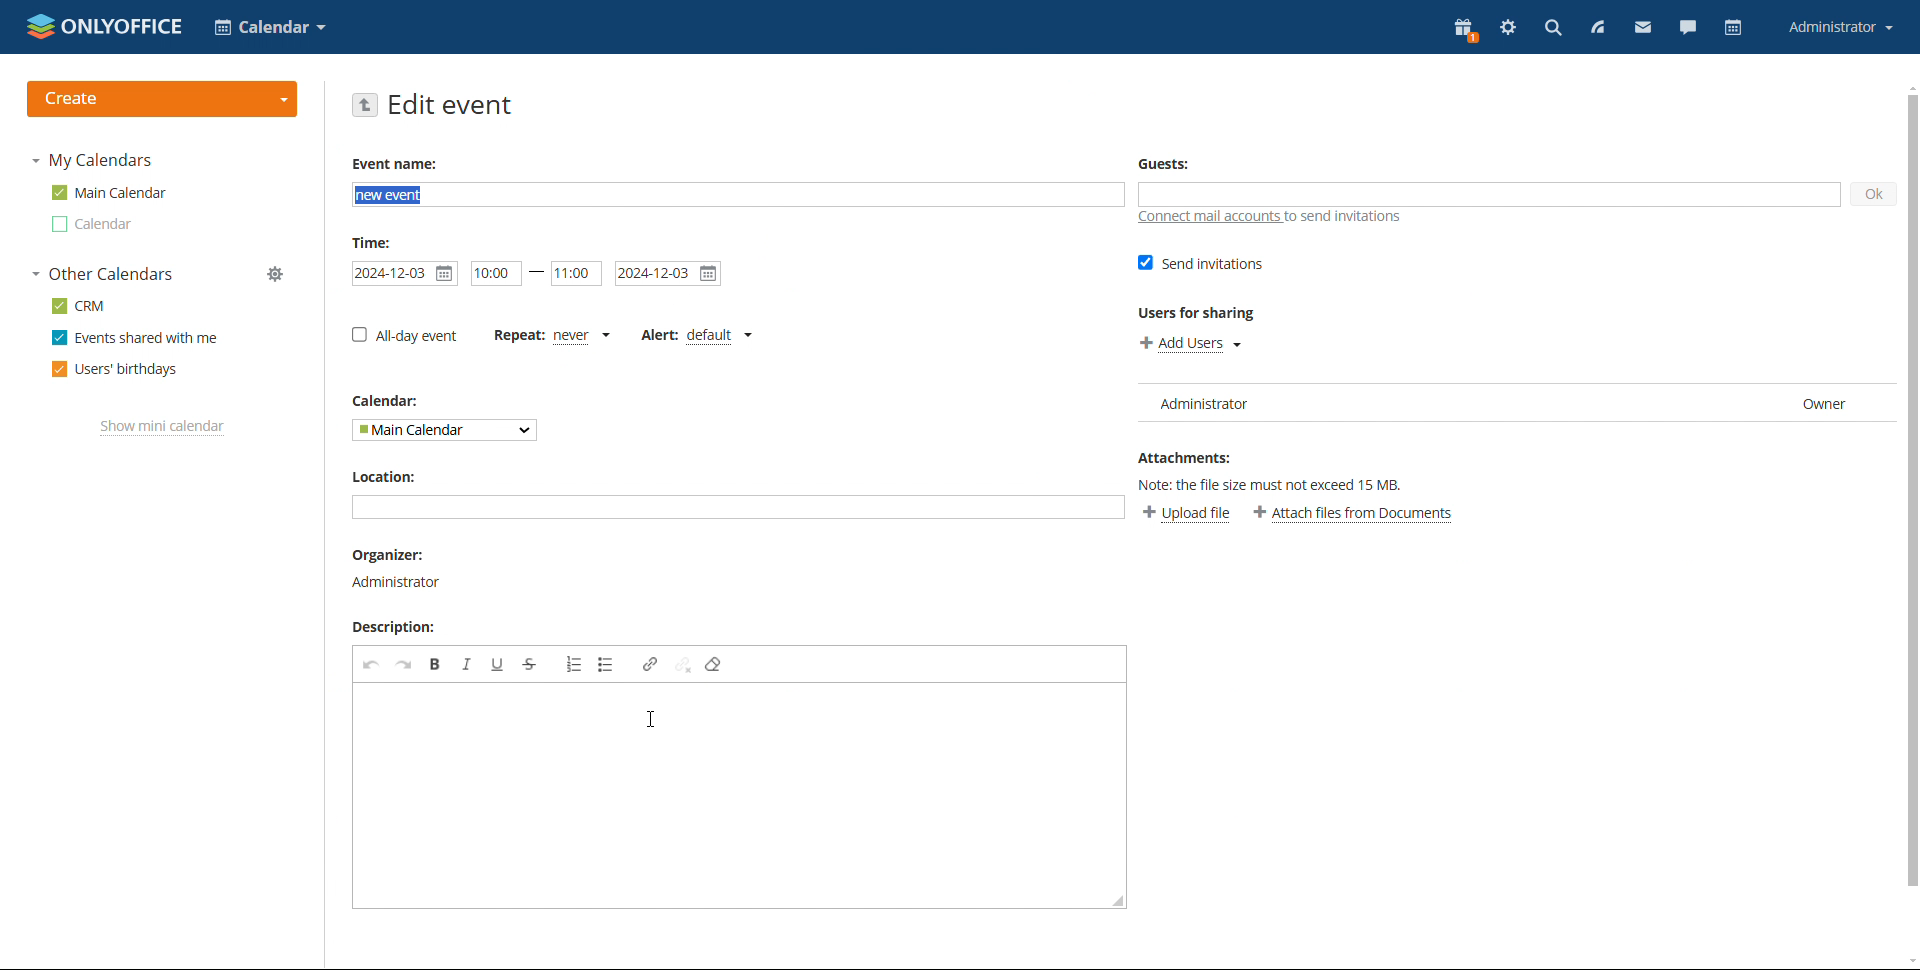 The width and height of the screenshot is (1920, 970). I want to click on insert/remove bulleted list, so click(575, 664).